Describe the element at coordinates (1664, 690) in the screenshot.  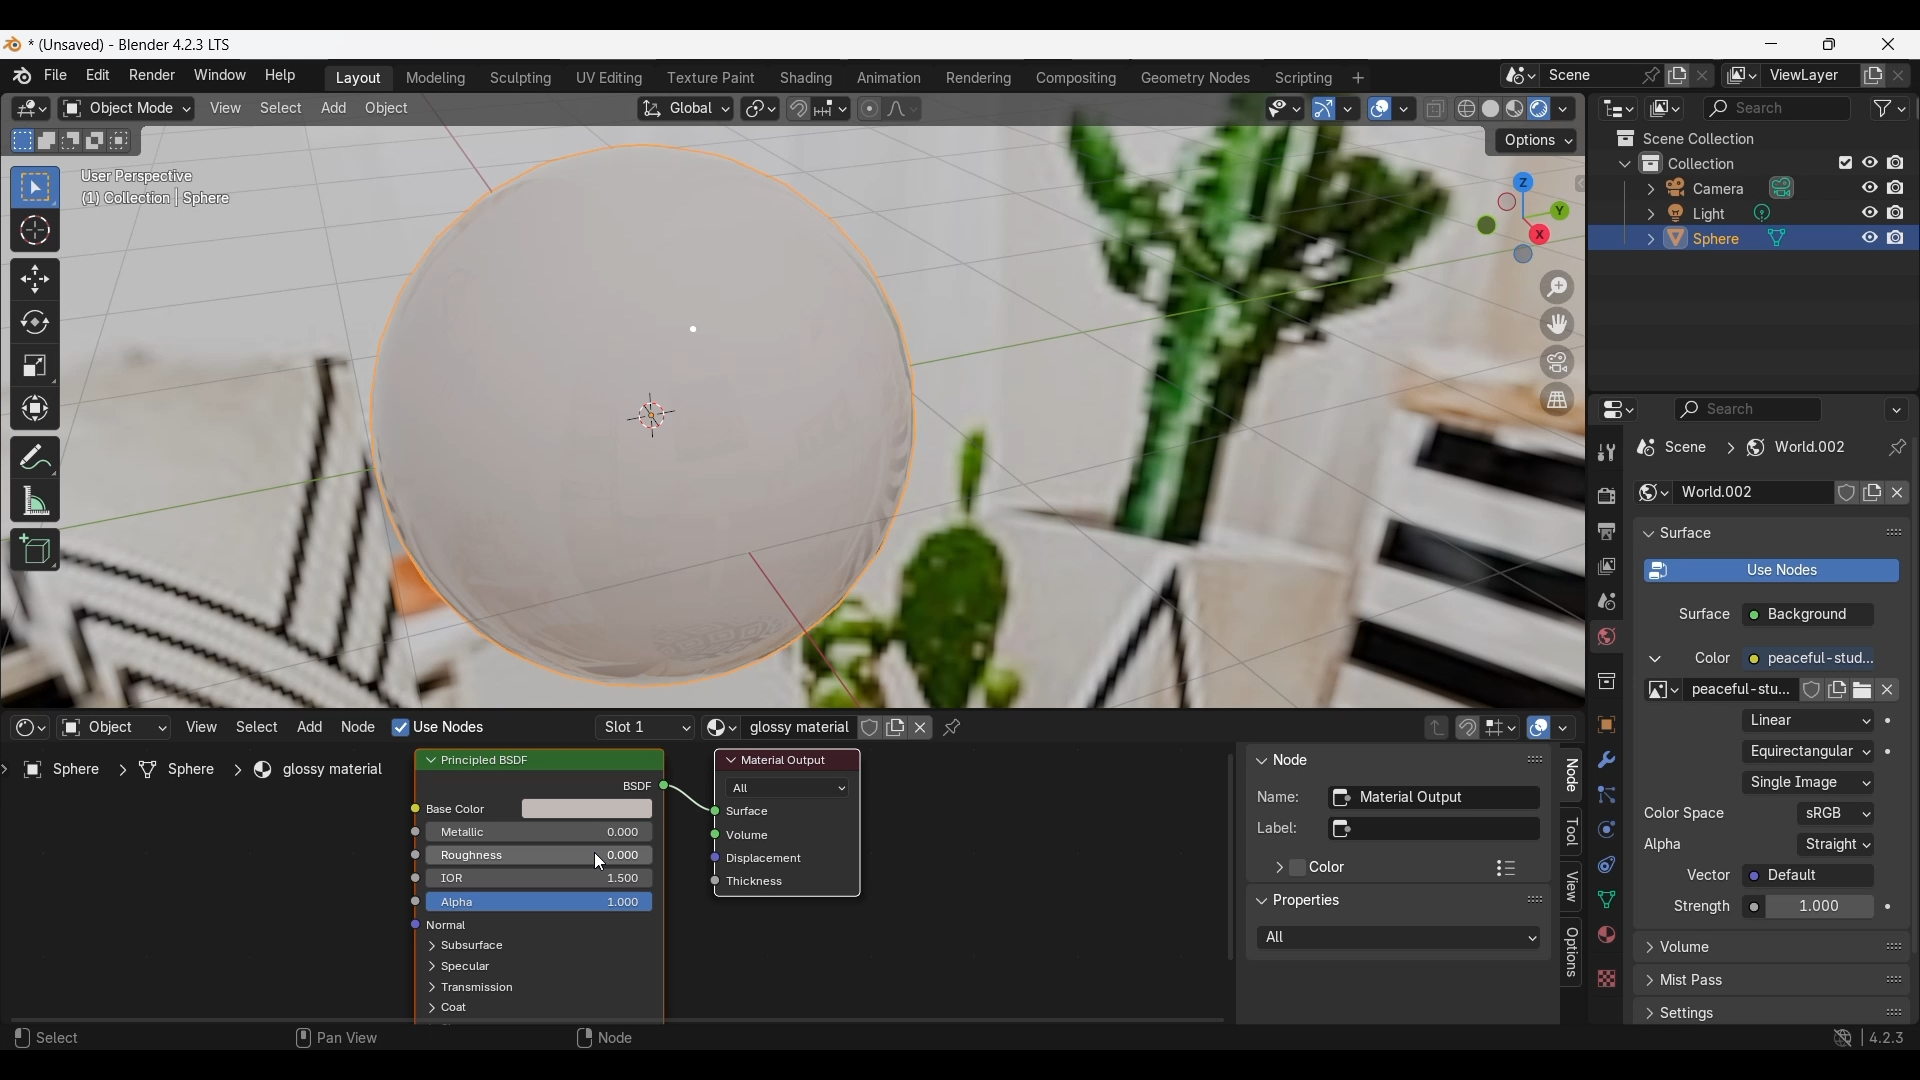
I see `Browse image to be linked` at that location.